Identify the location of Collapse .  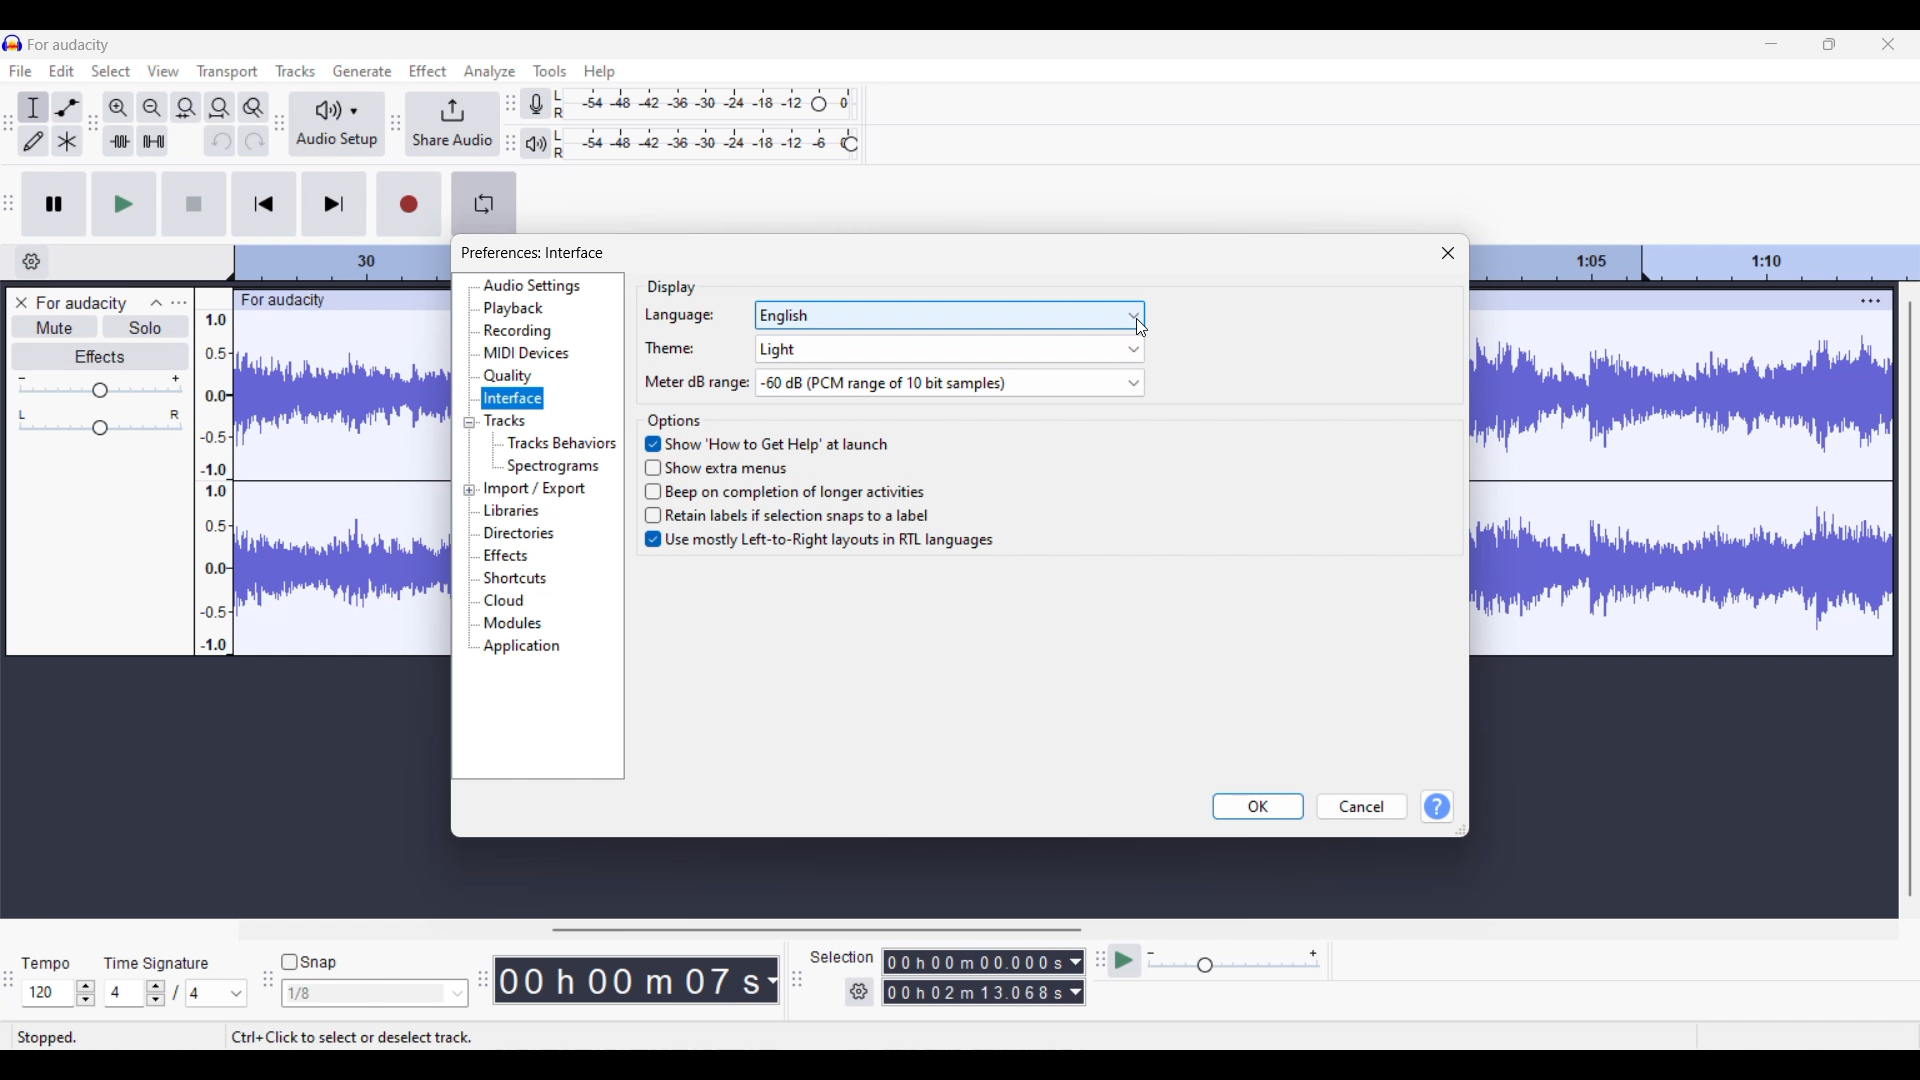
(156, 303).